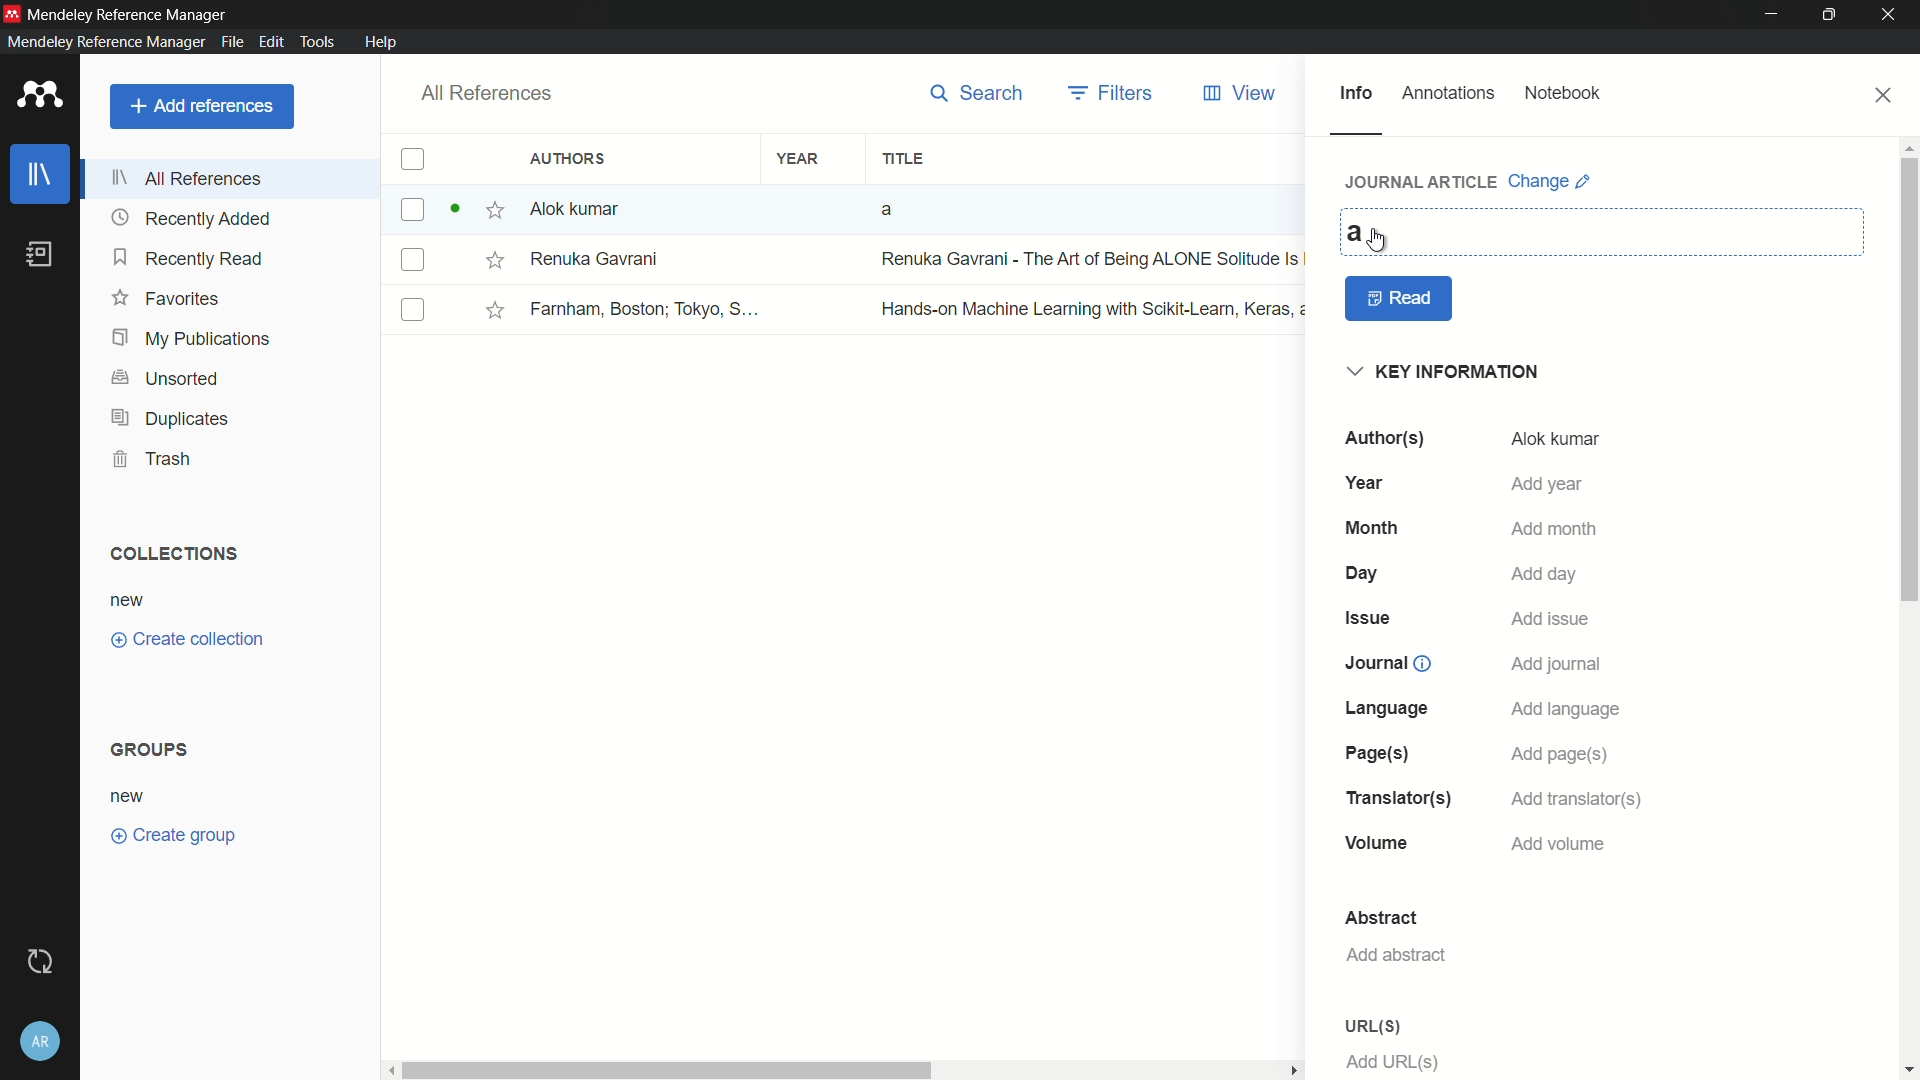  Describe the element at coordinates (189, 178) in the screenshot. I see `all references` at that location.